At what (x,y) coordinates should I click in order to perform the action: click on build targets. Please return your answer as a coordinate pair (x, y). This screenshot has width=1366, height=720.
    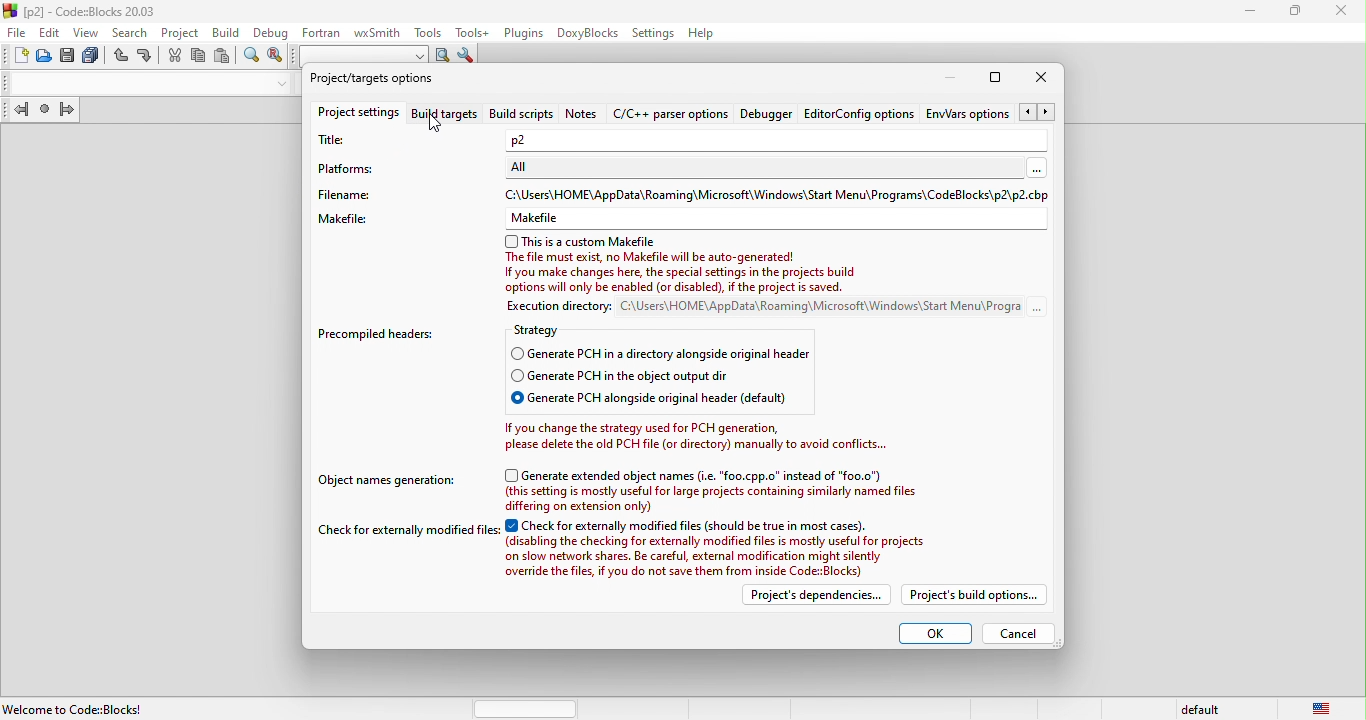
    Looking at the image, I should click on (446, 115).